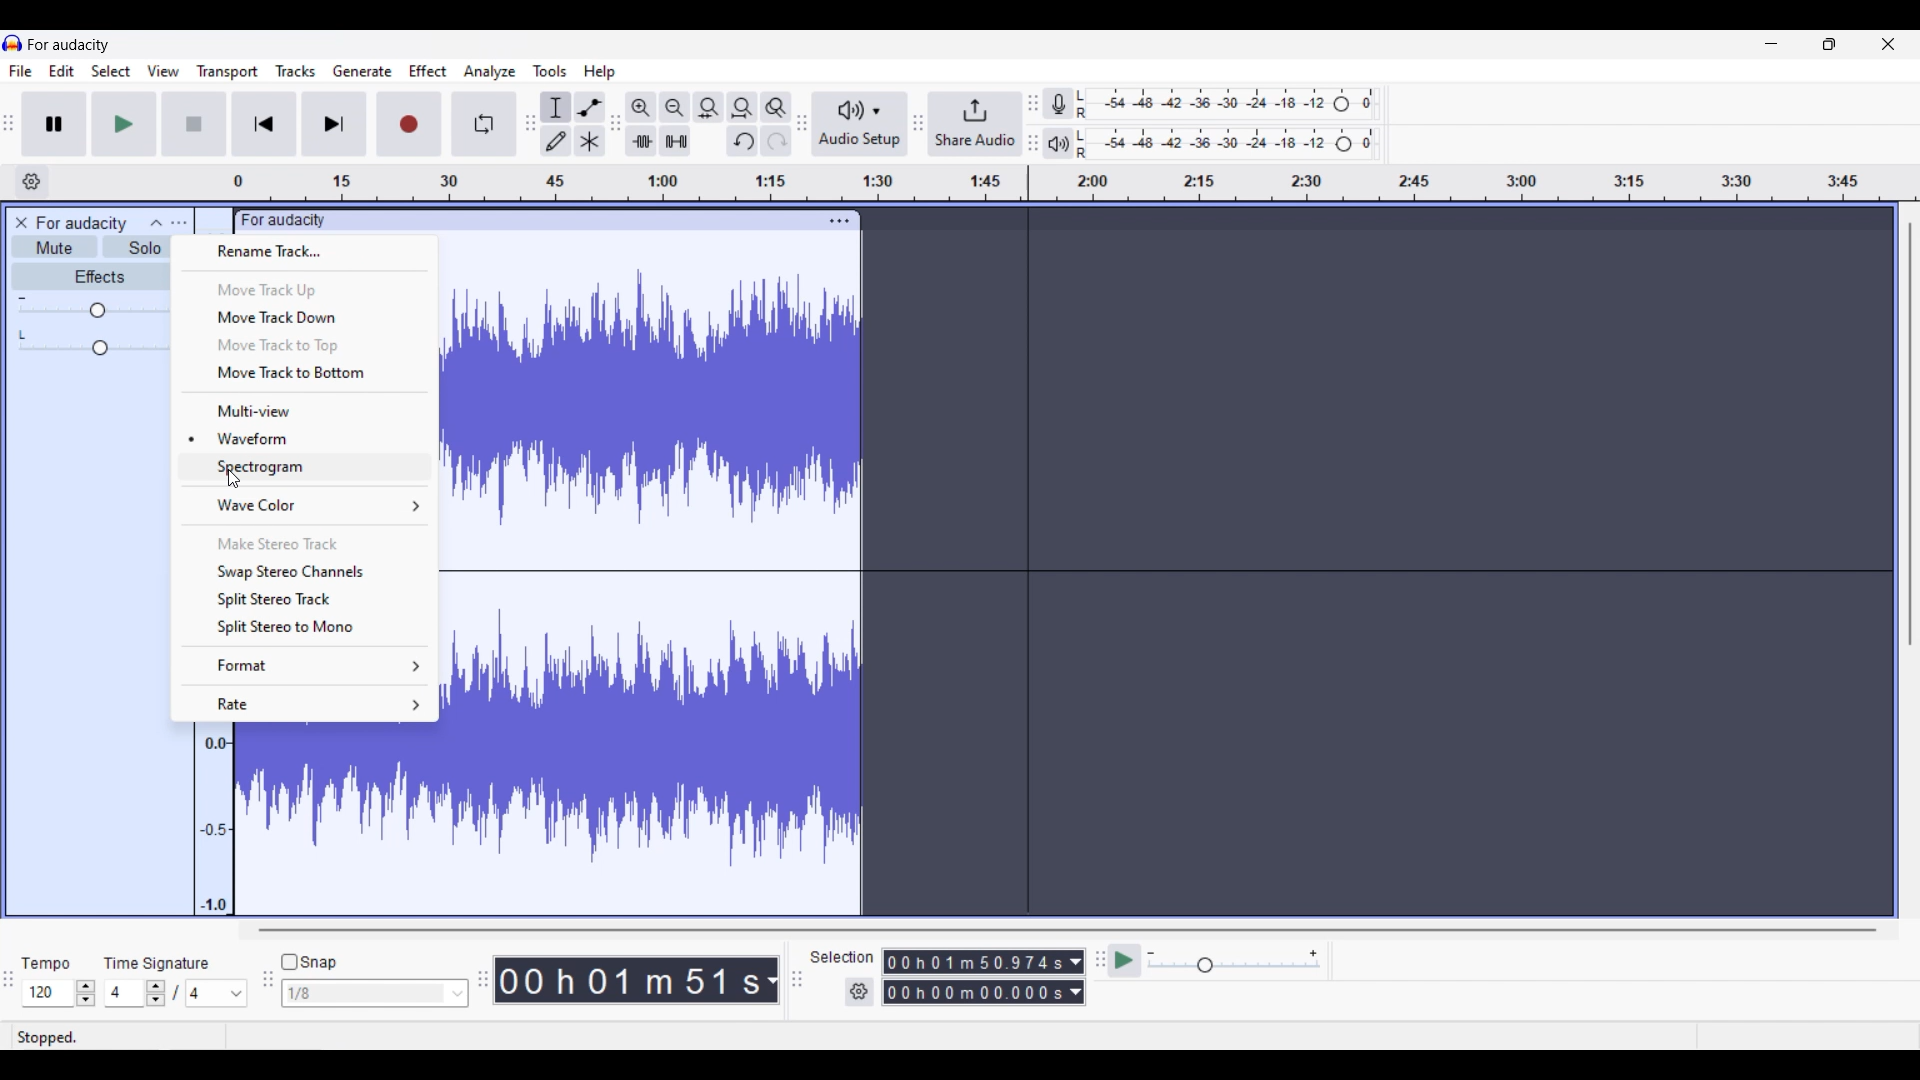 The height and width of the screenshot is (1080, 1920). What do you see at coordinates (305, 505) in the screenshot?
I see `Wave color options` at bounding box center [305, 505].